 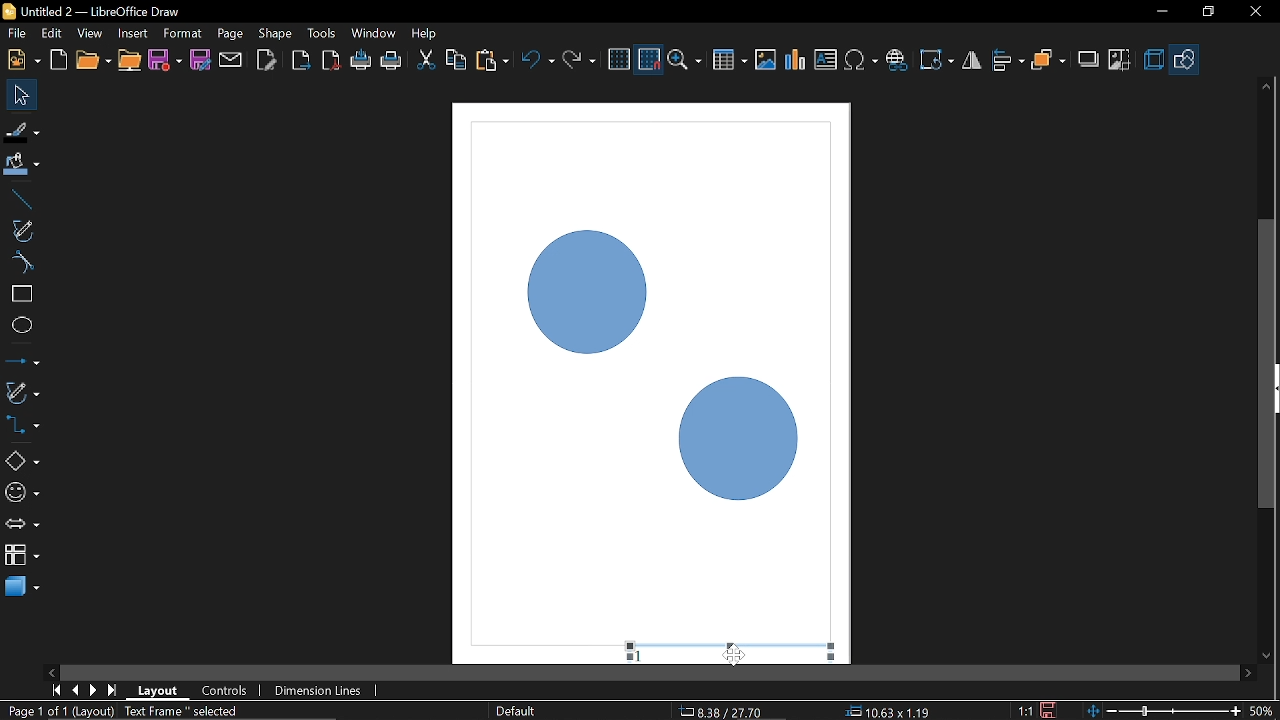 What do you see at coordinates (228, 32) in the screenshot?
I see `Page` at bounding box center [228, 32].